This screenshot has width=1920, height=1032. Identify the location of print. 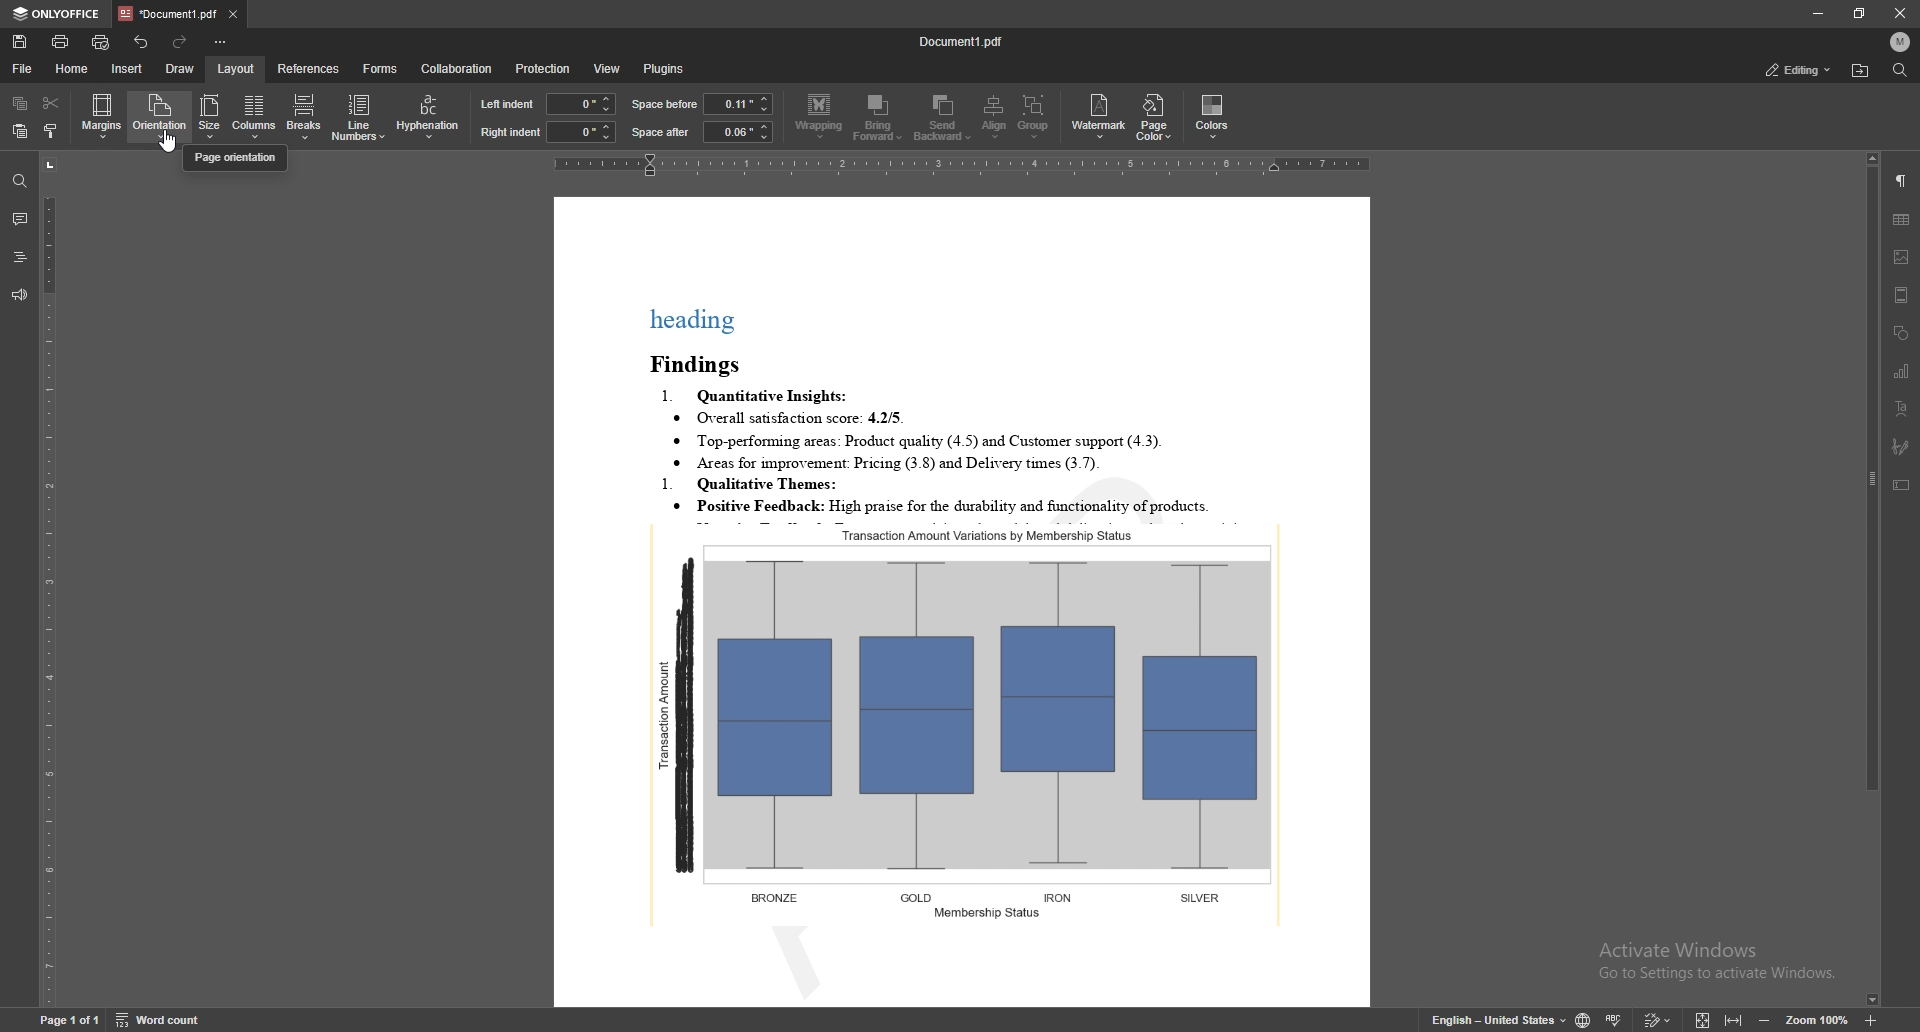
(62, 42).